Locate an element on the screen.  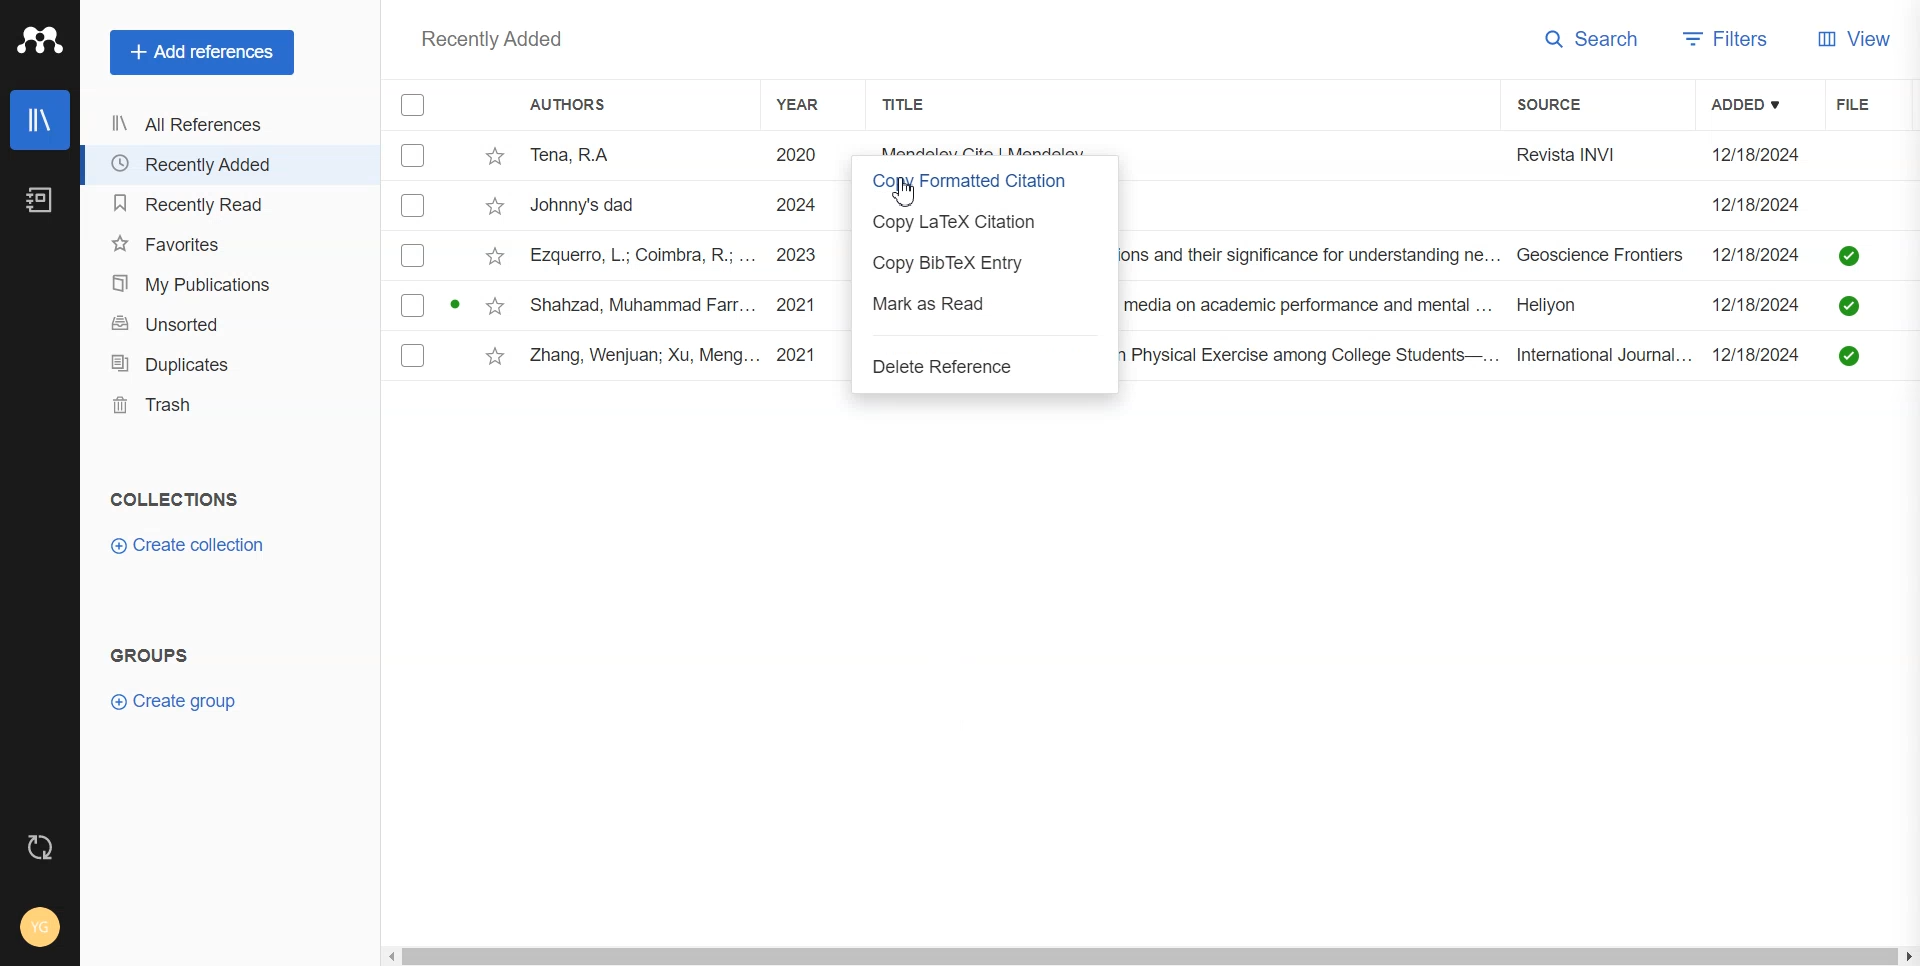
Title is located at coordinates (930, 105).